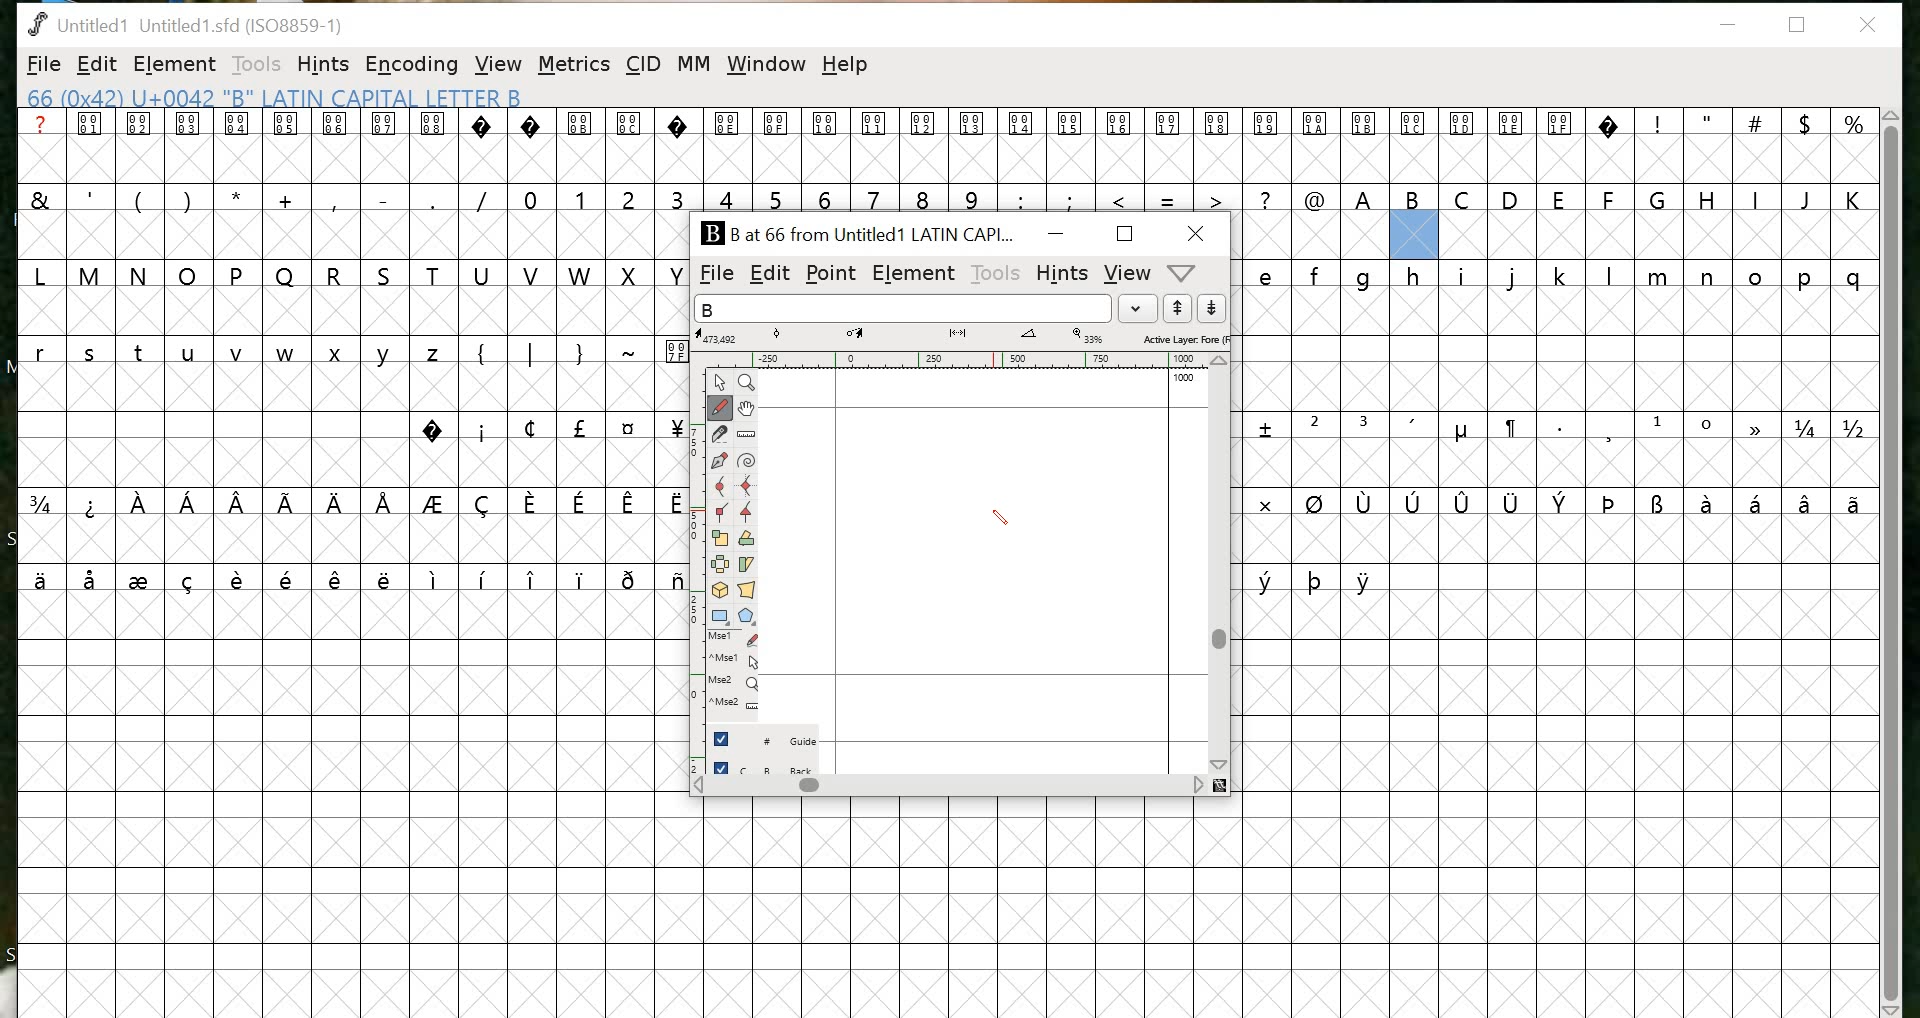 The image size is (1920, 1018). What do you see at coordinates (748, 461) in the screenshot?
I see `Spiro` at bounding box center [748, 461].